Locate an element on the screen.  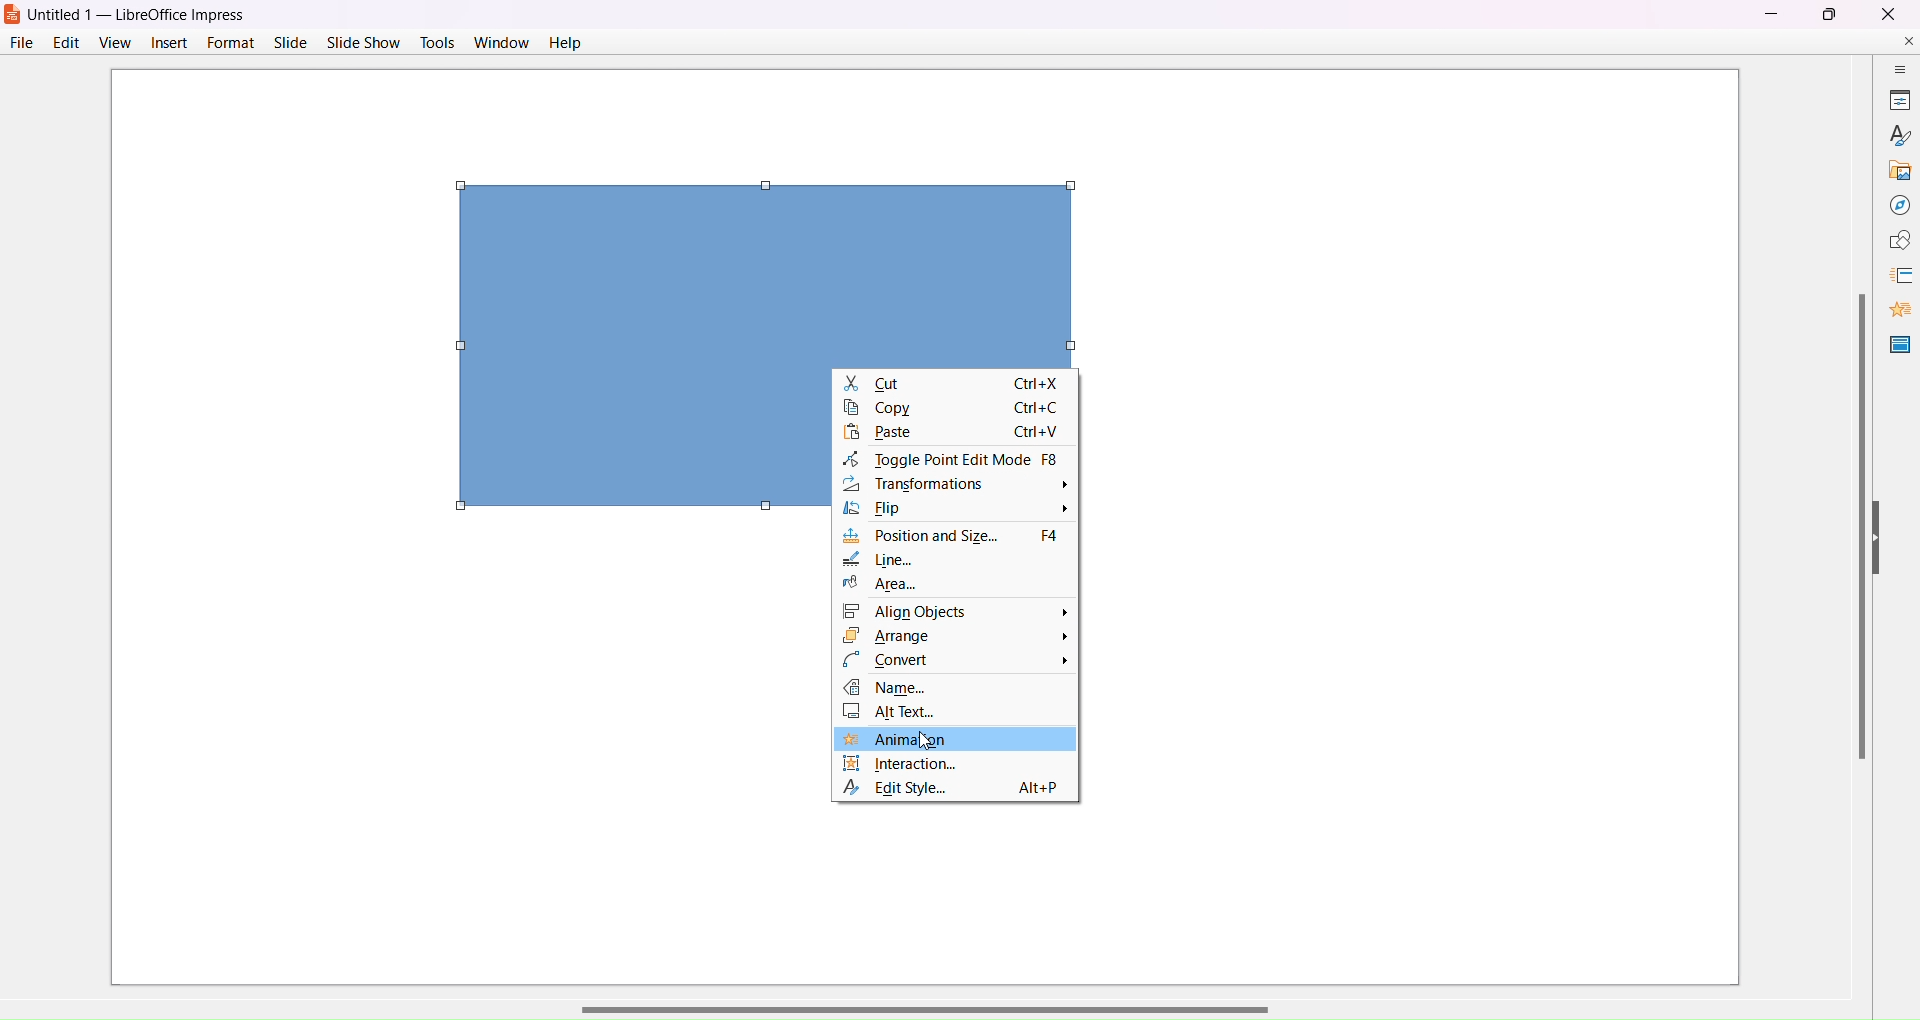
Slide Show is located at coordinates (365, 40).